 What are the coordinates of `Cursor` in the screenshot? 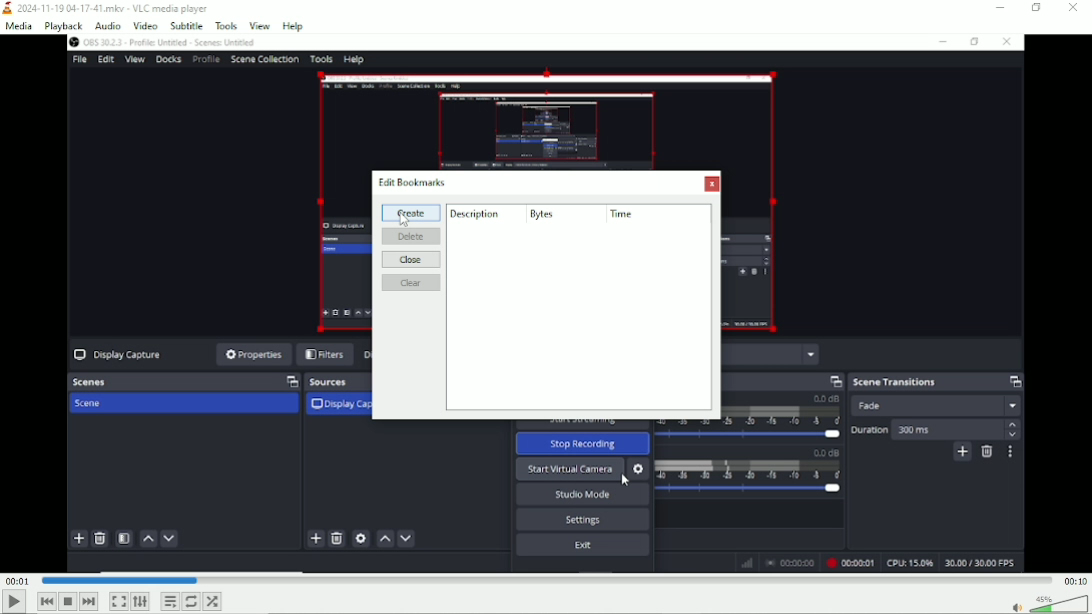 It's located at (405, 222).